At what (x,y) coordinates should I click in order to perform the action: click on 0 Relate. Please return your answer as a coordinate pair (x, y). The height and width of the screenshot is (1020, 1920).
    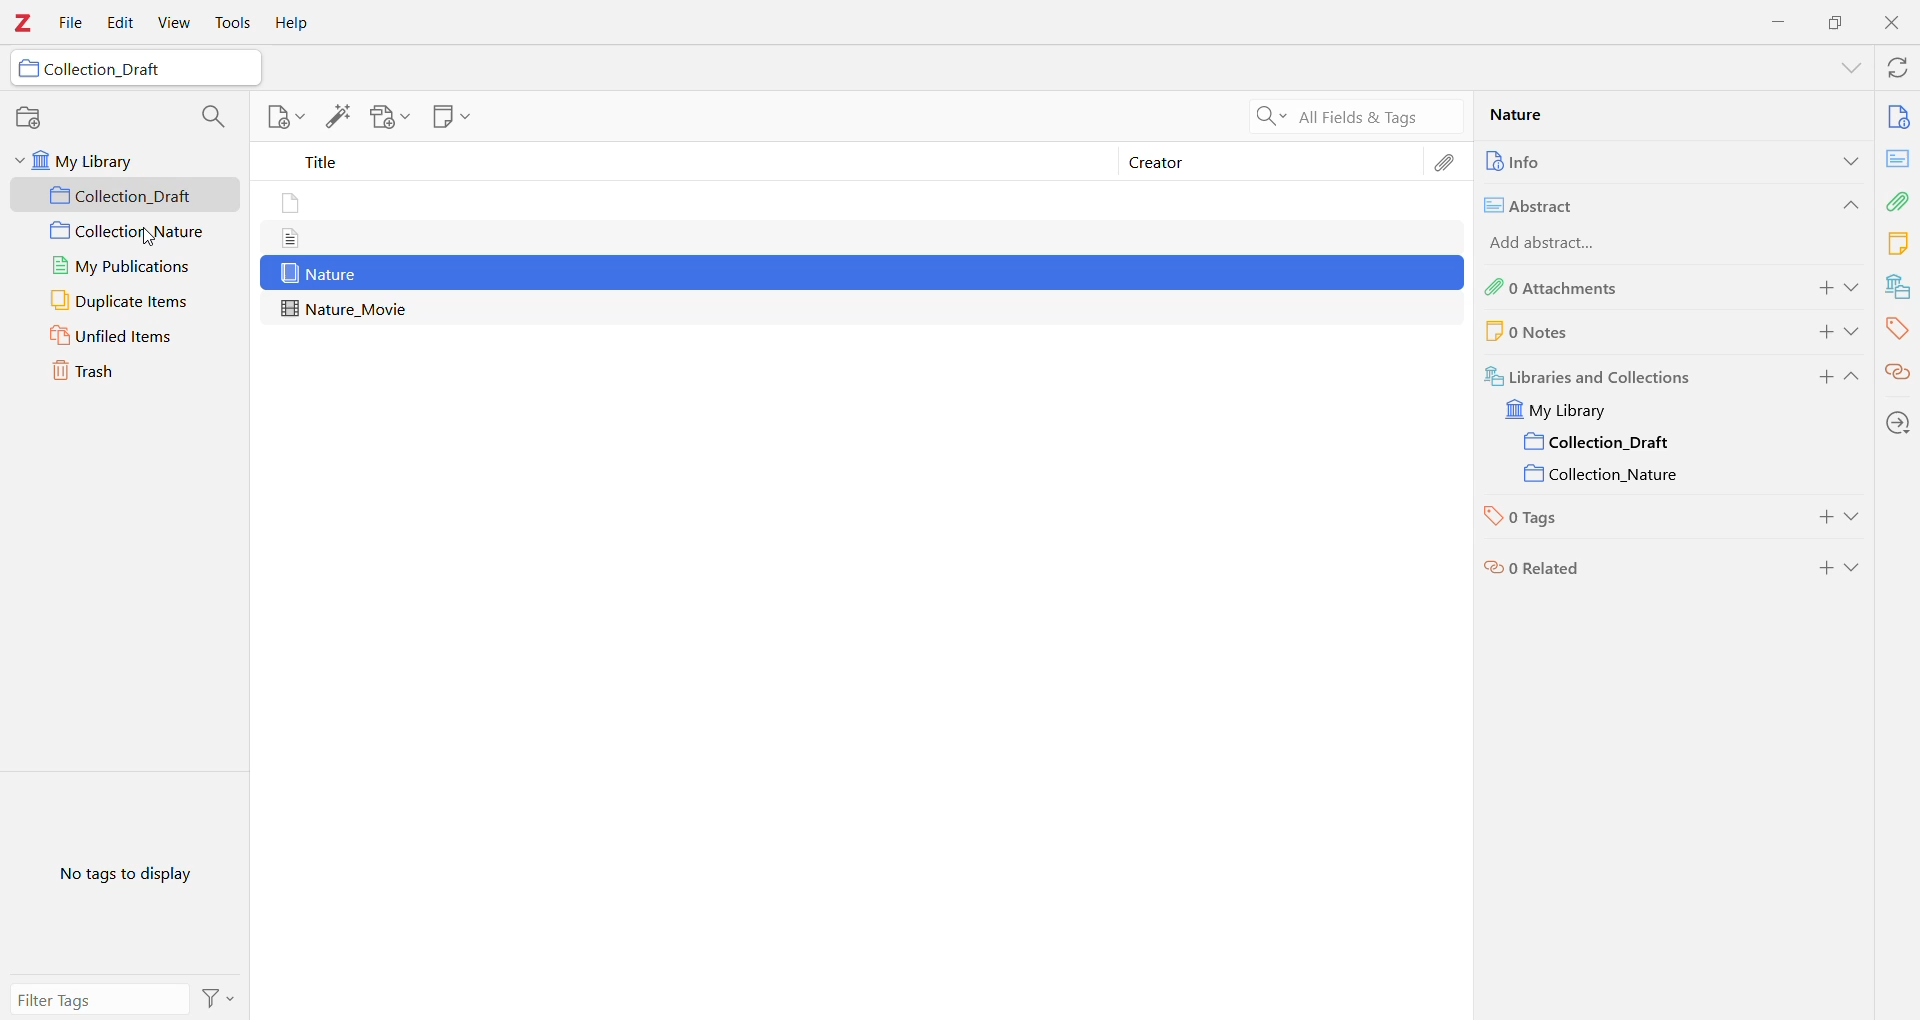
    Looking at the image, I should click on (1629, 567).